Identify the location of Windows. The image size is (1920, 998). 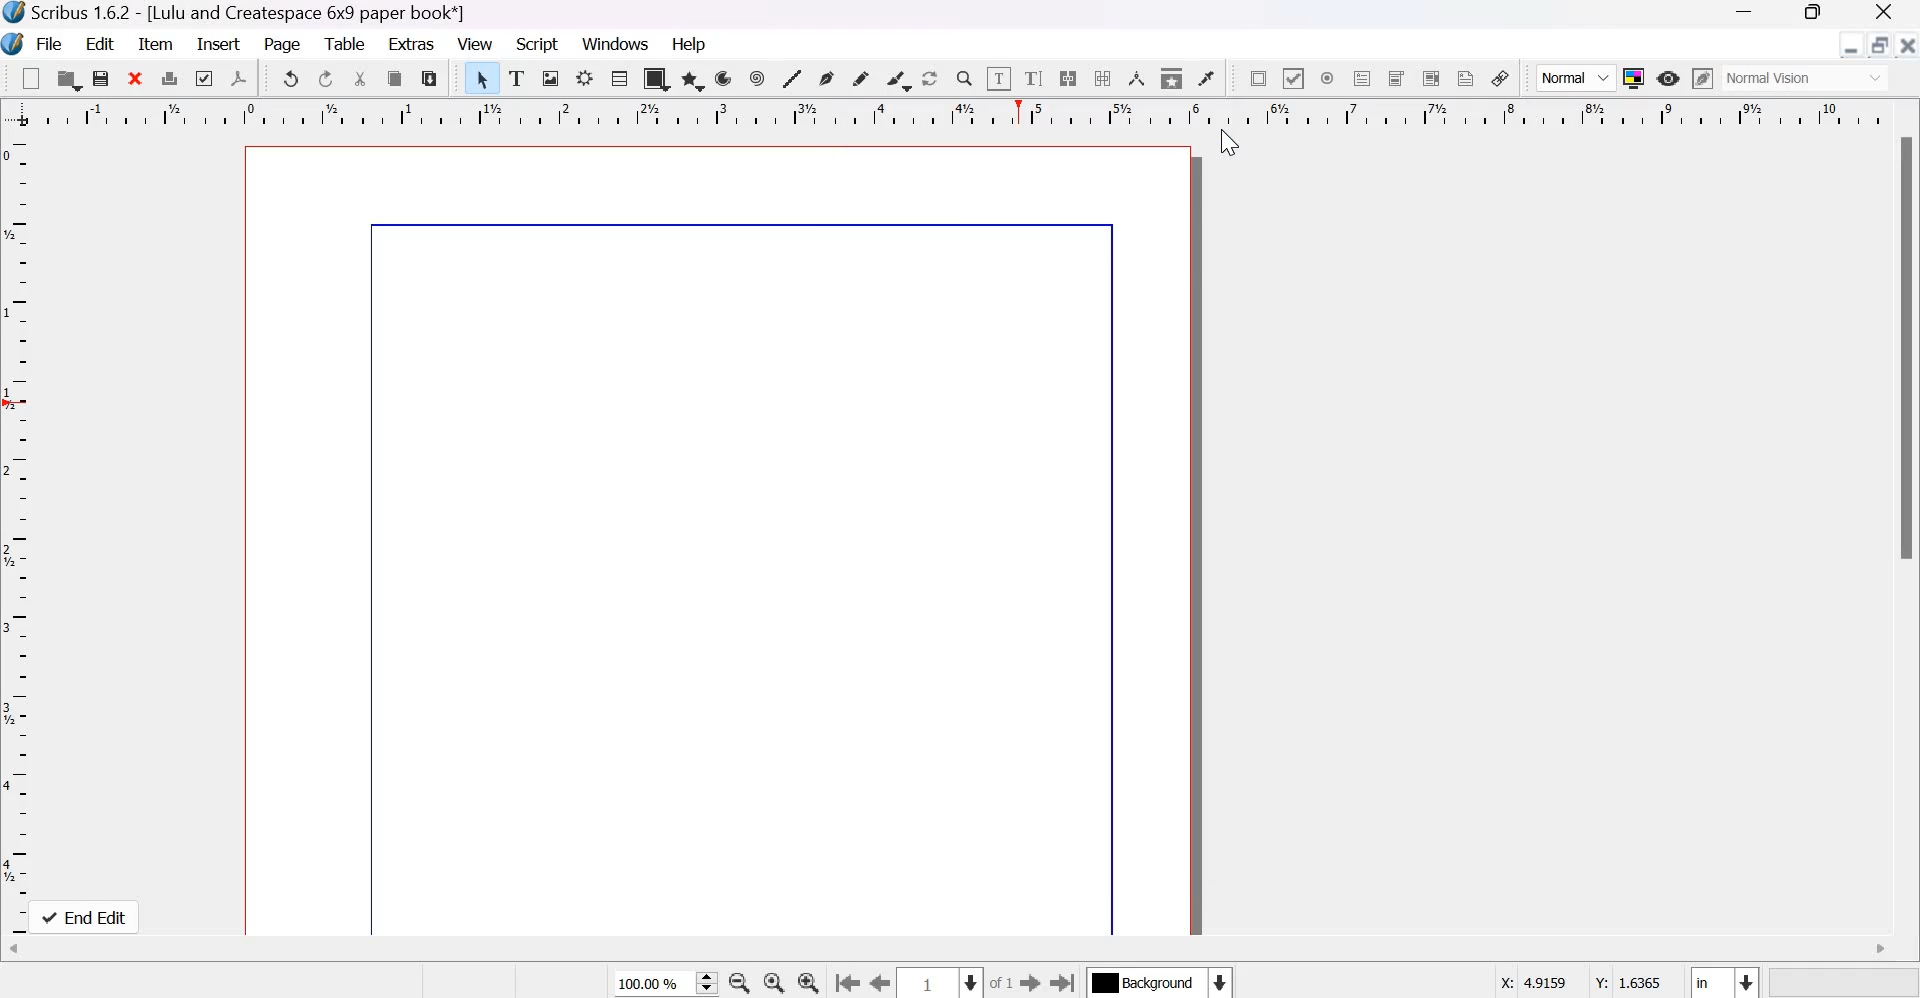
(617, 42).